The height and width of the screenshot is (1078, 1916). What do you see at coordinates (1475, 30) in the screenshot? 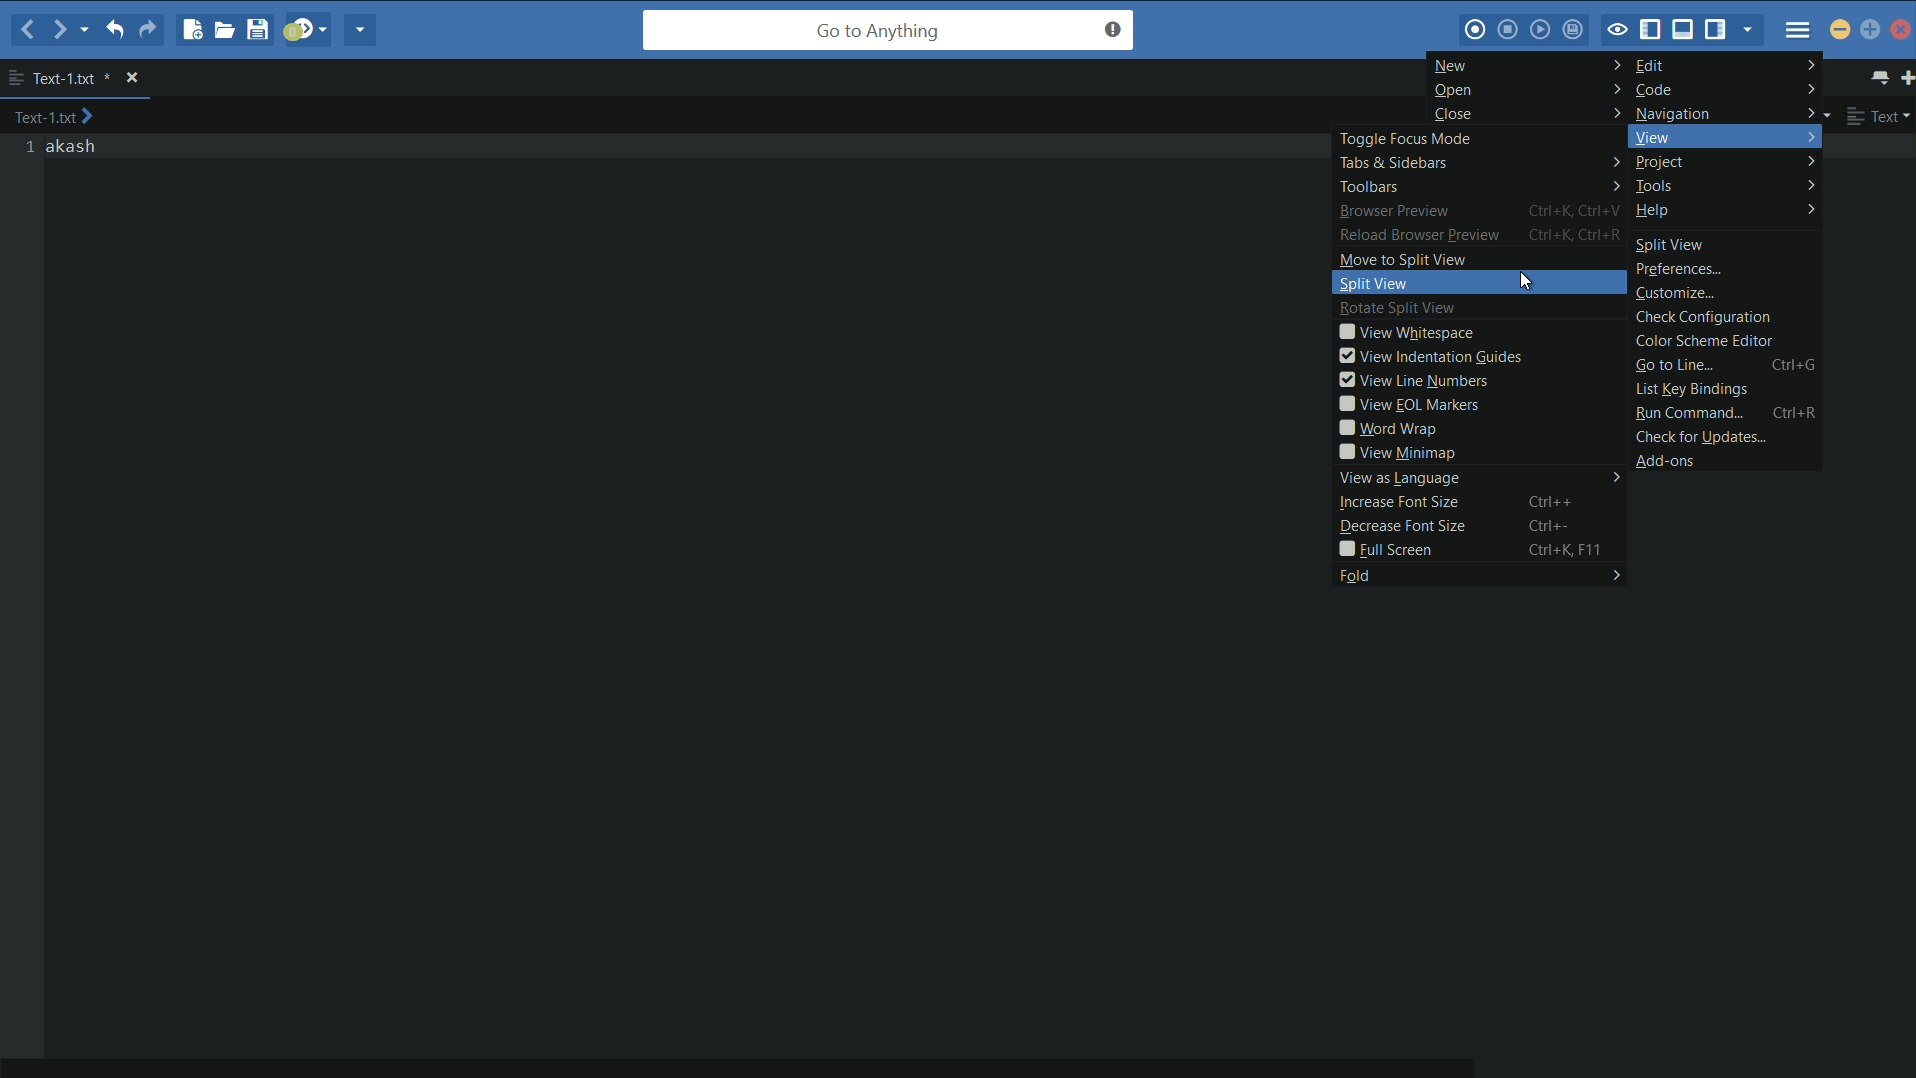
I see `record macro` at bounding box center [1475, 30].